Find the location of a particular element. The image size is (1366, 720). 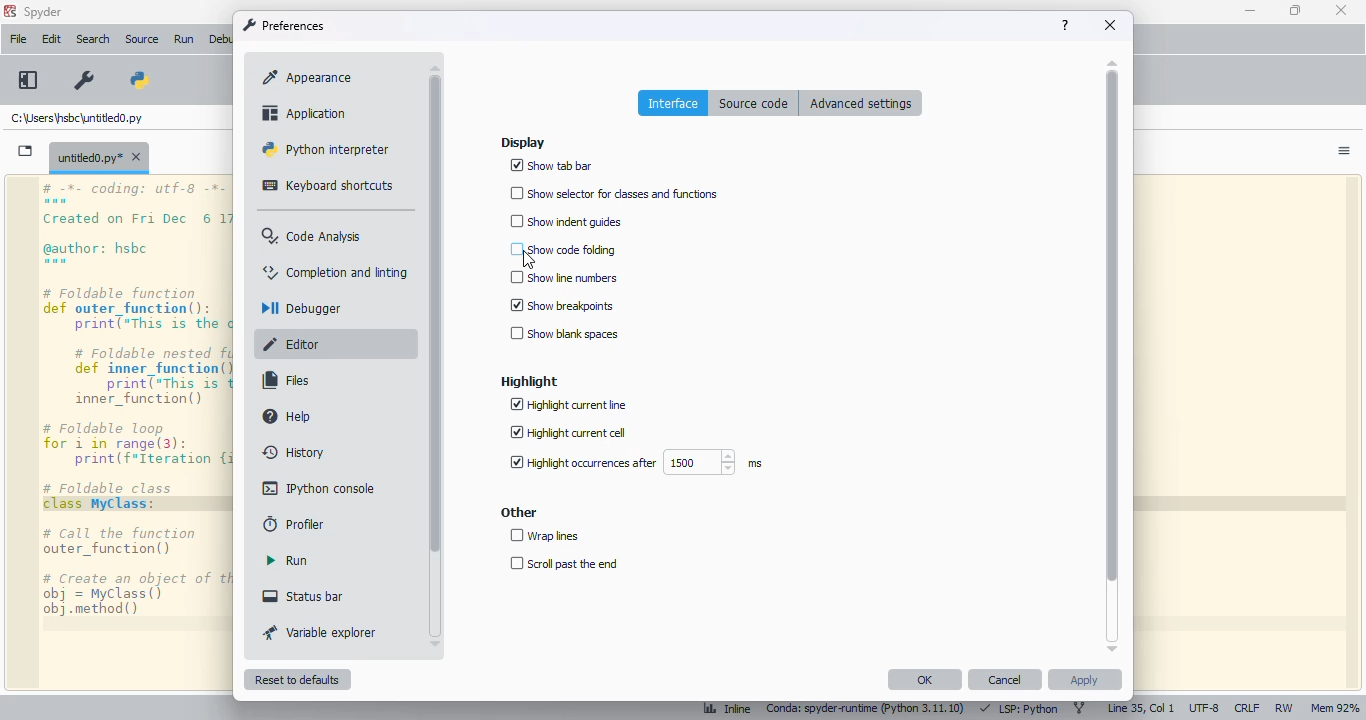

maximize is located at coordinates (1295, 10).